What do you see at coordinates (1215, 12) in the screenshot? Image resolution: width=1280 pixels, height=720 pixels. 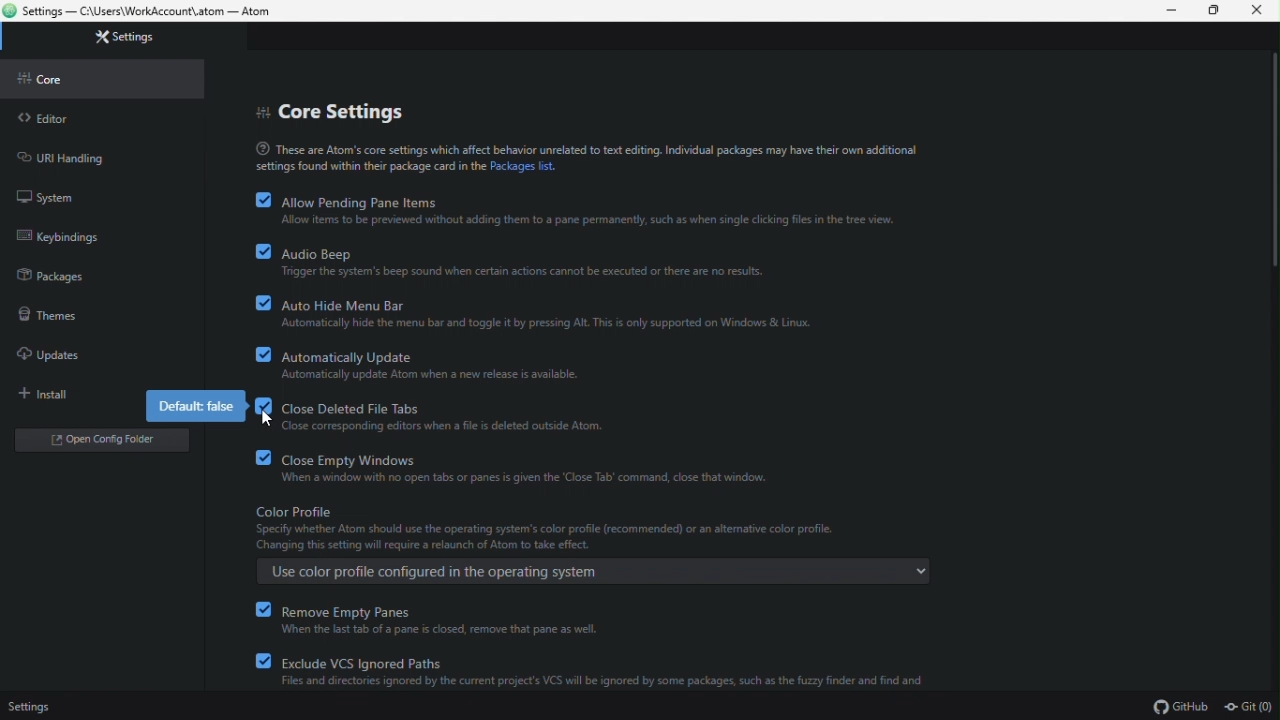 I see `restore` at bounding box center [1215, 12].